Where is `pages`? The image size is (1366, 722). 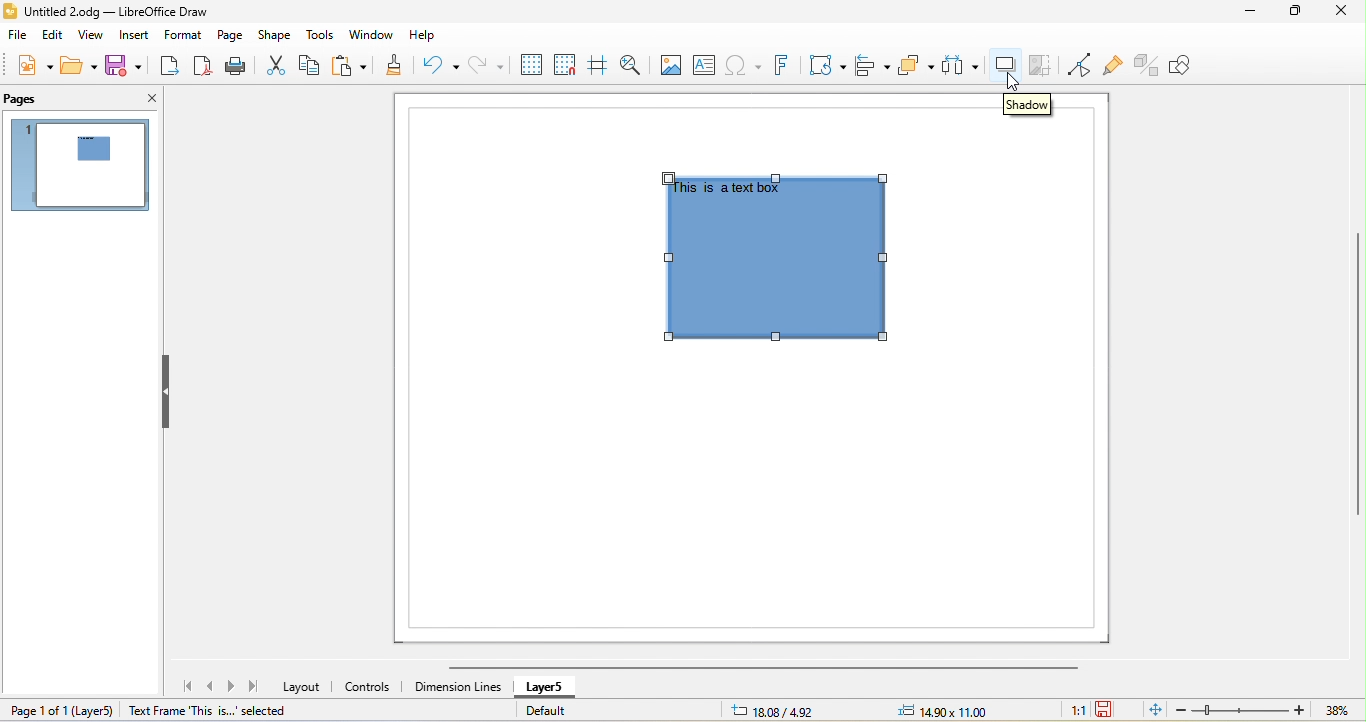
pages is located at coordinates (21, 100).